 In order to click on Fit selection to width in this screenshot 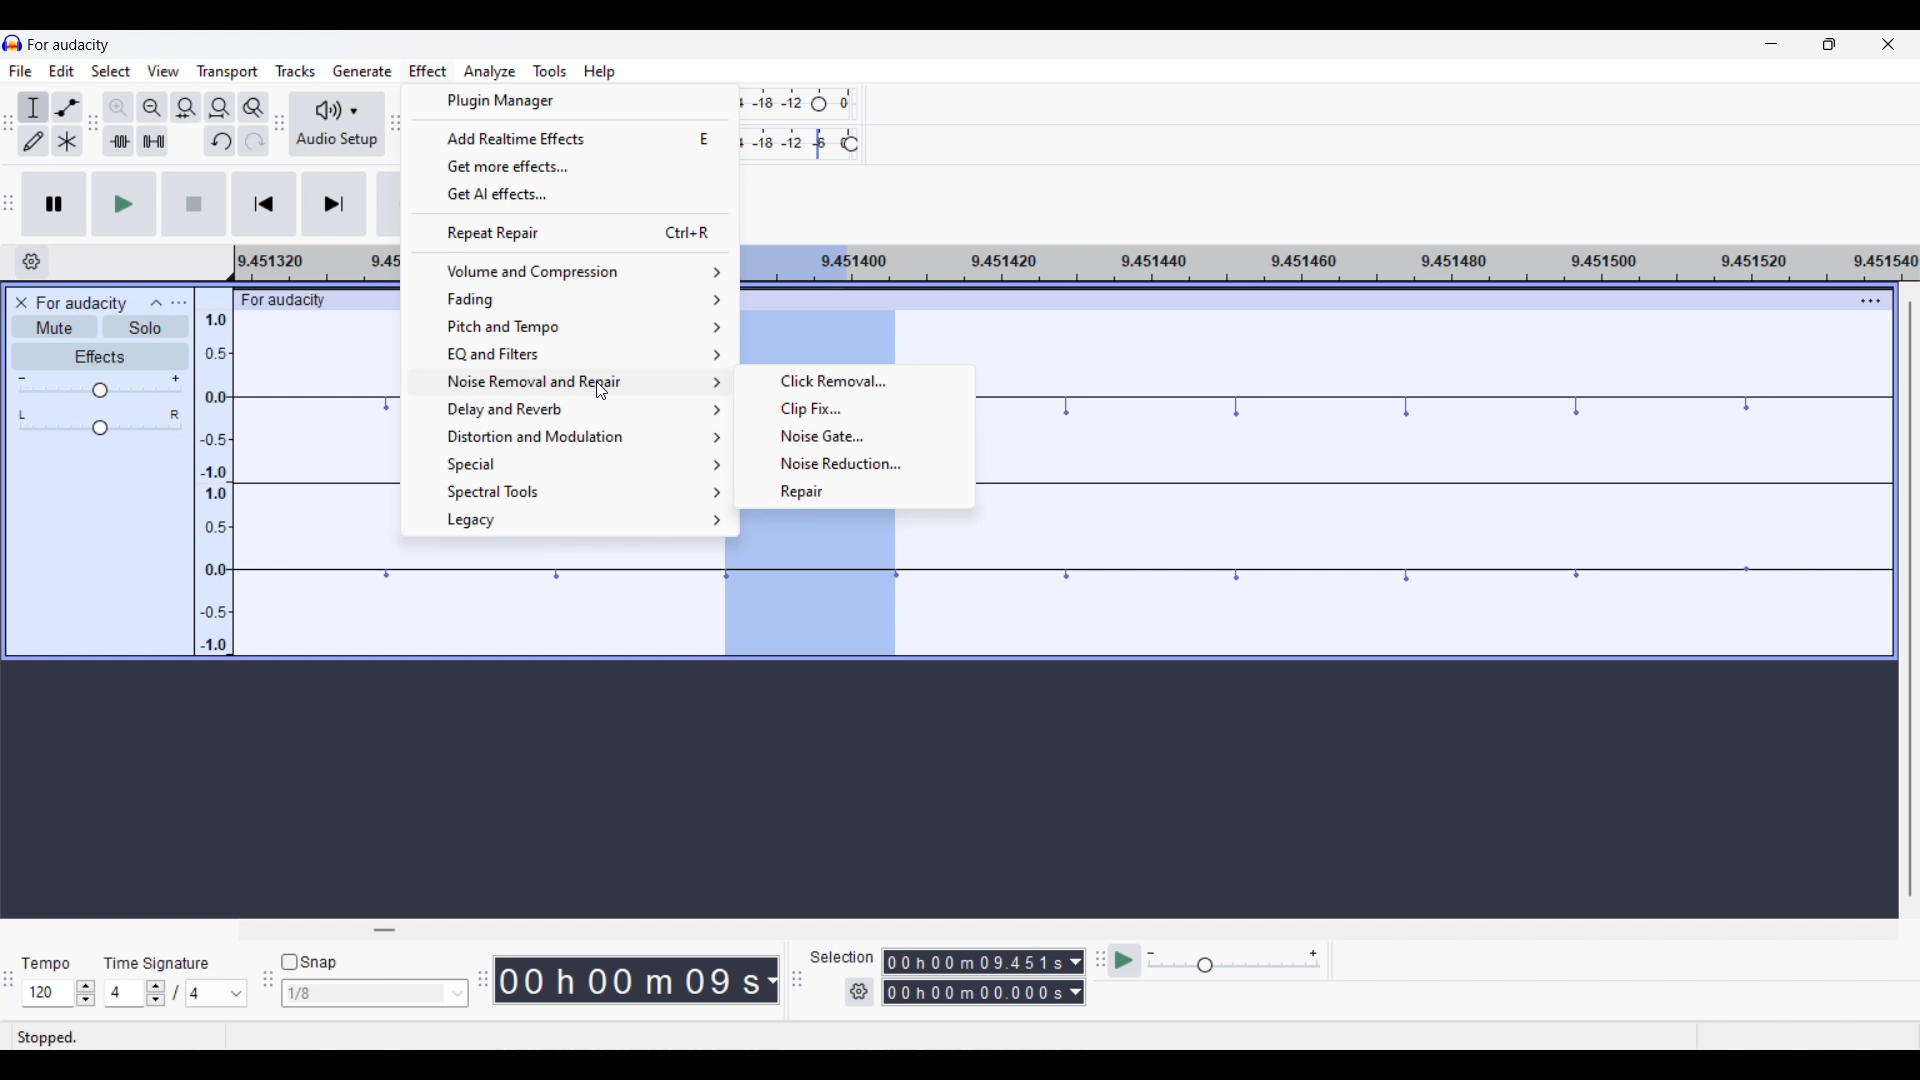, I will do `click(187, 107)`.